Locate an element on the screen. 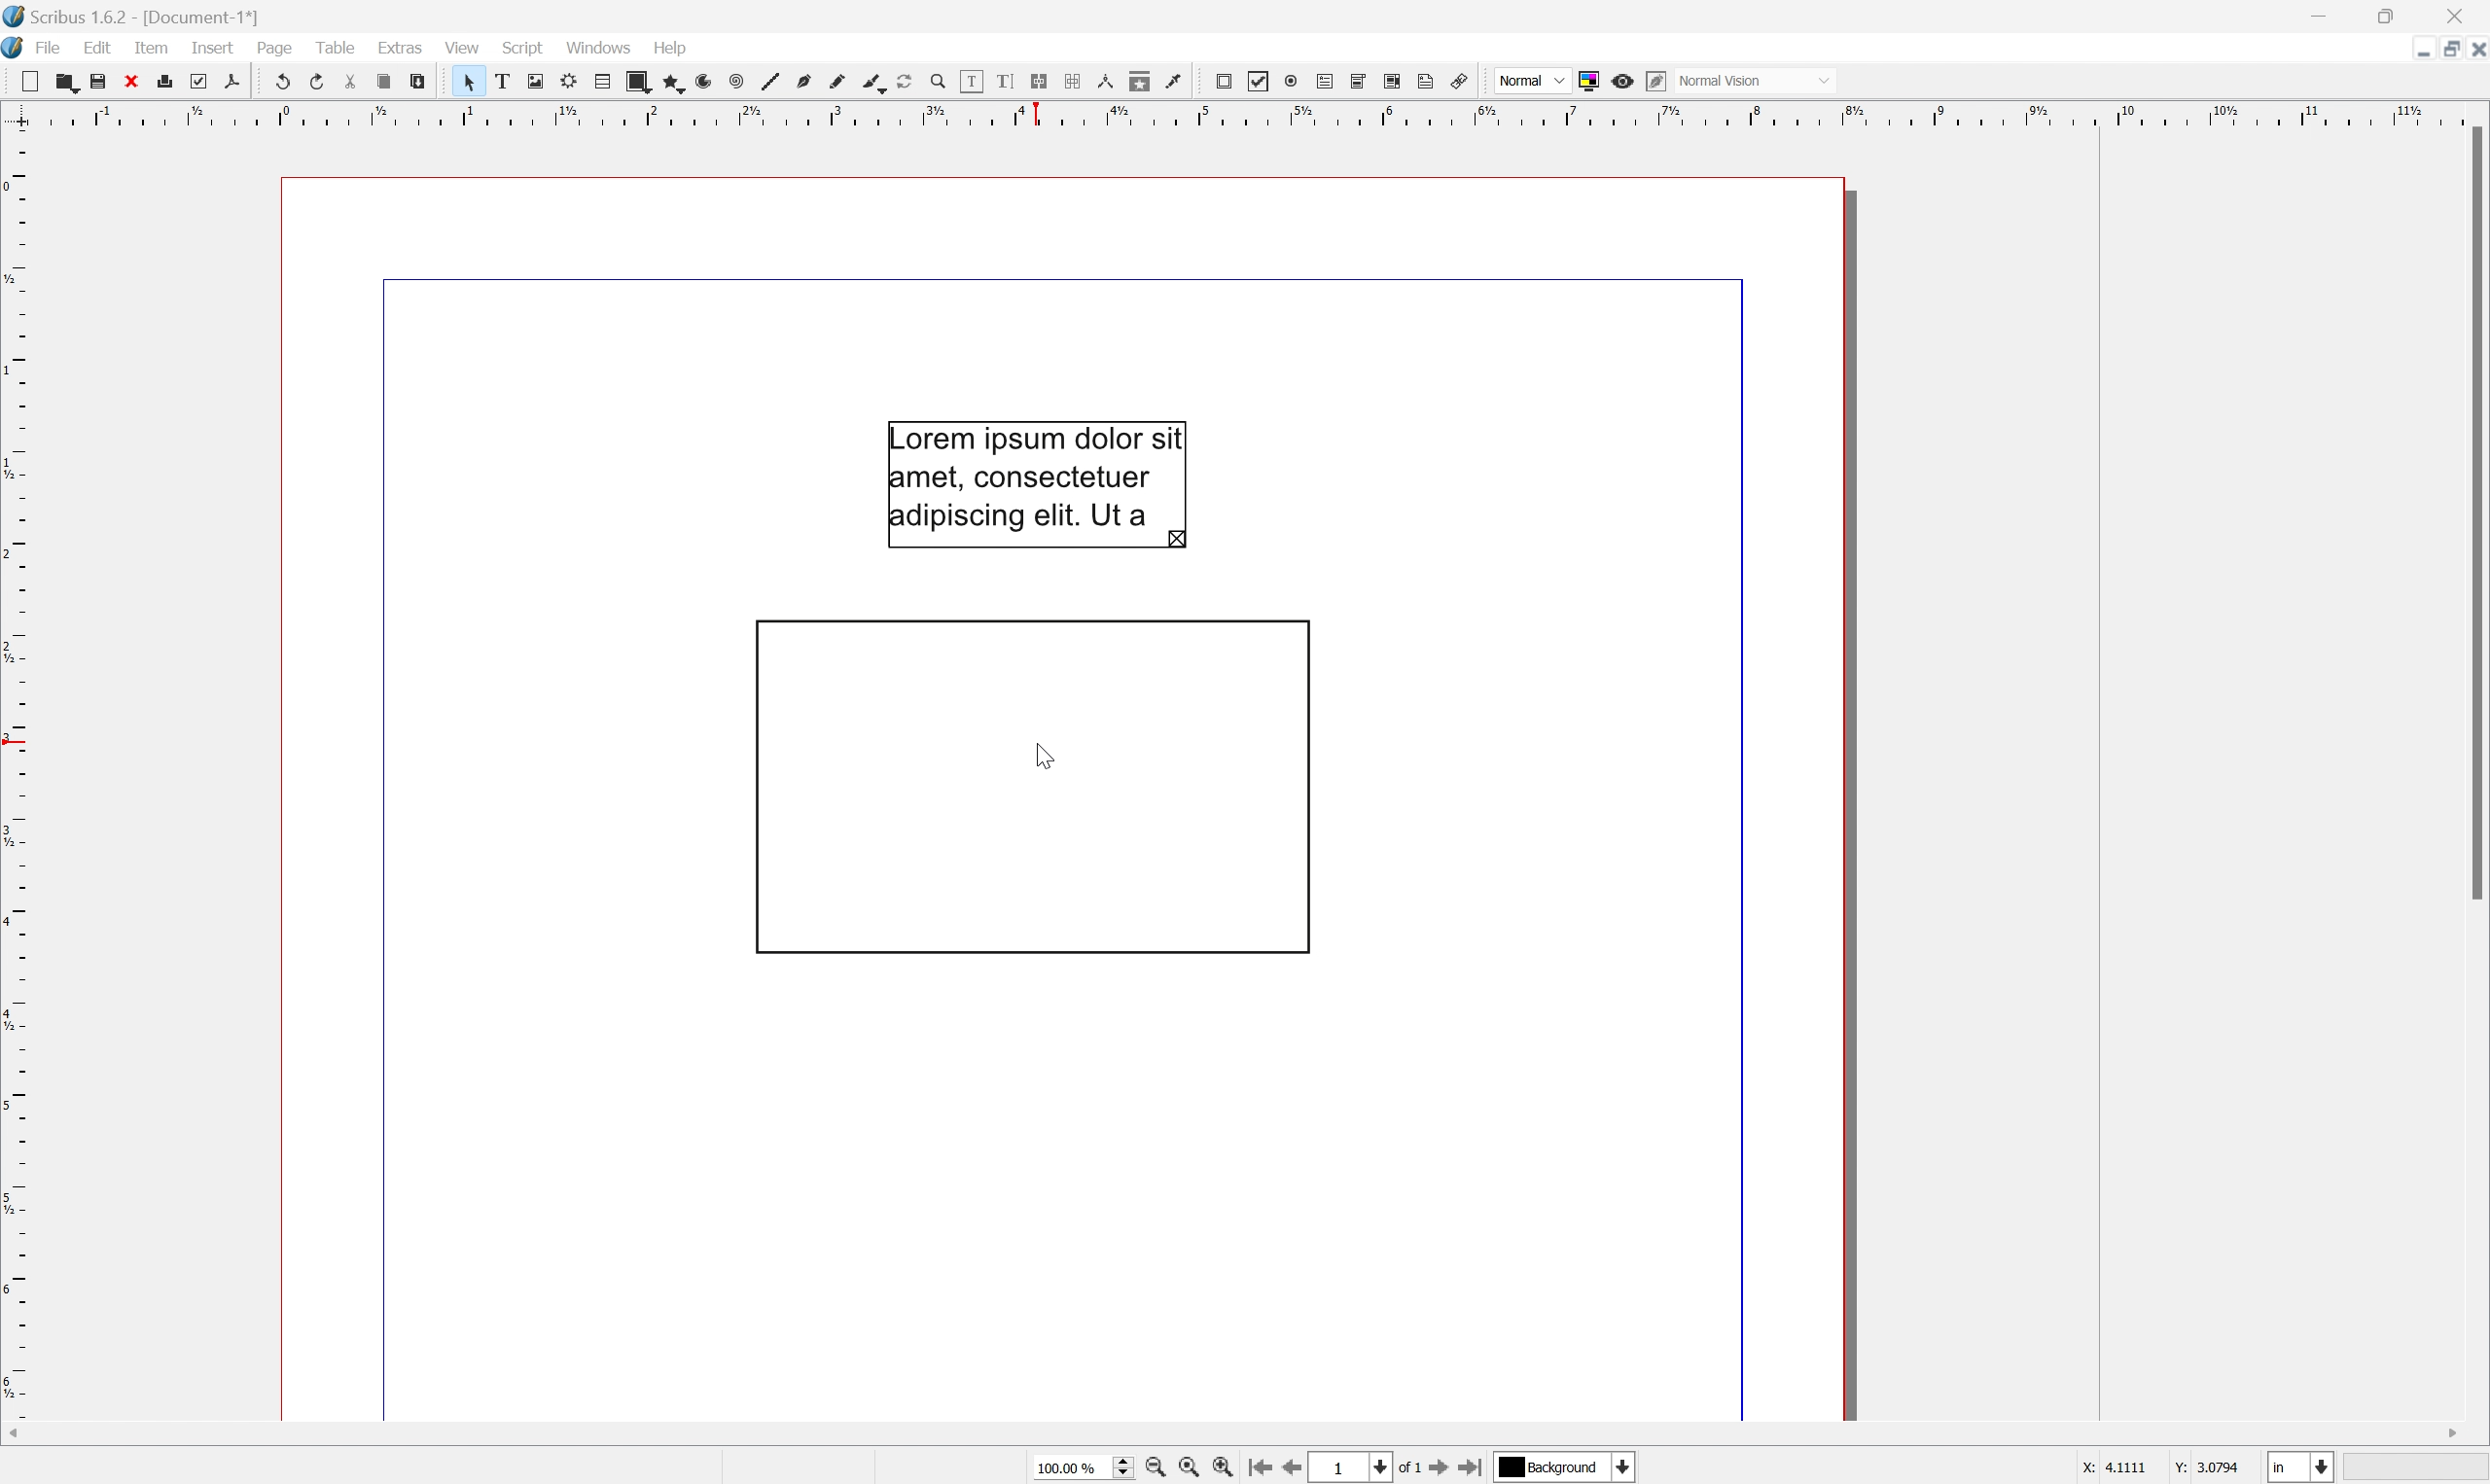 This screenshot has height=1484, width=2490. x: is located at coordinates (2083, 1467).